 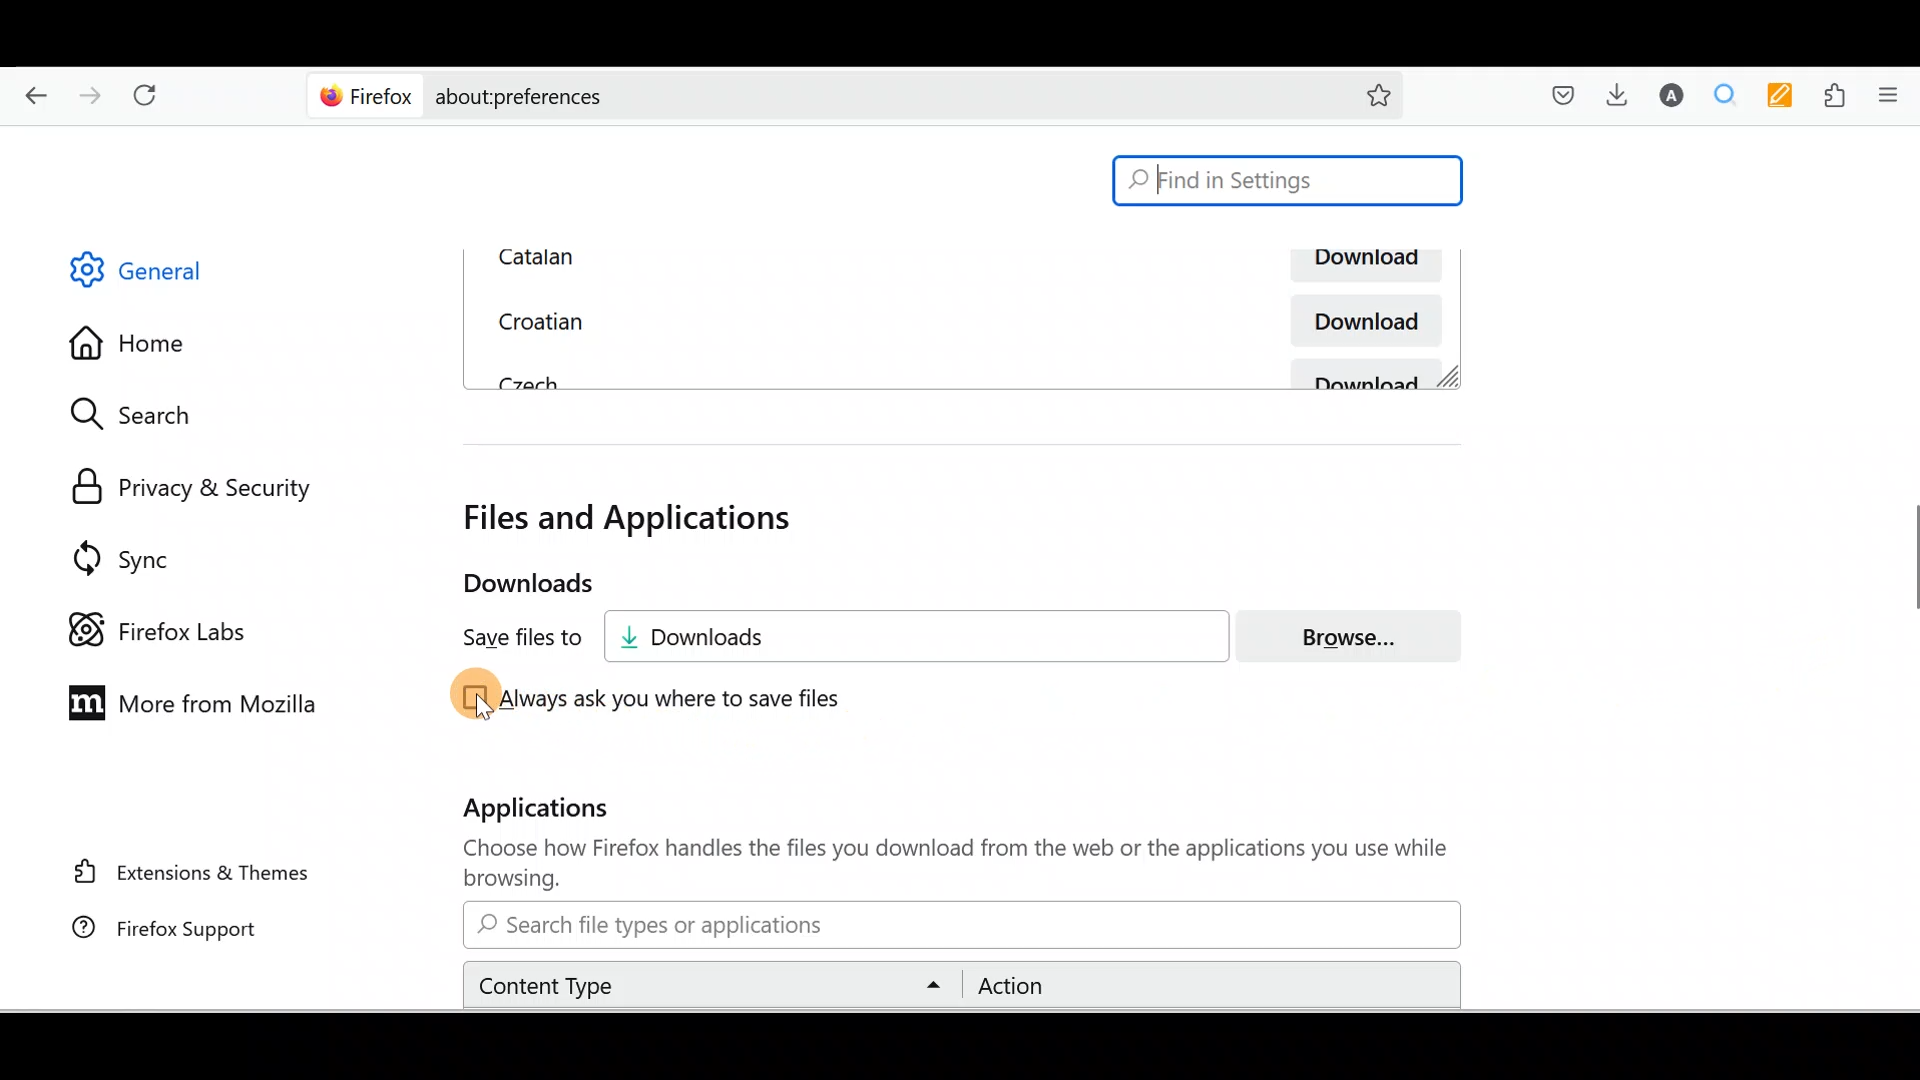 What do you see at coordinates (149, 415) in the screenshot?
I see `Search settings` at bounding box center [149, 415].